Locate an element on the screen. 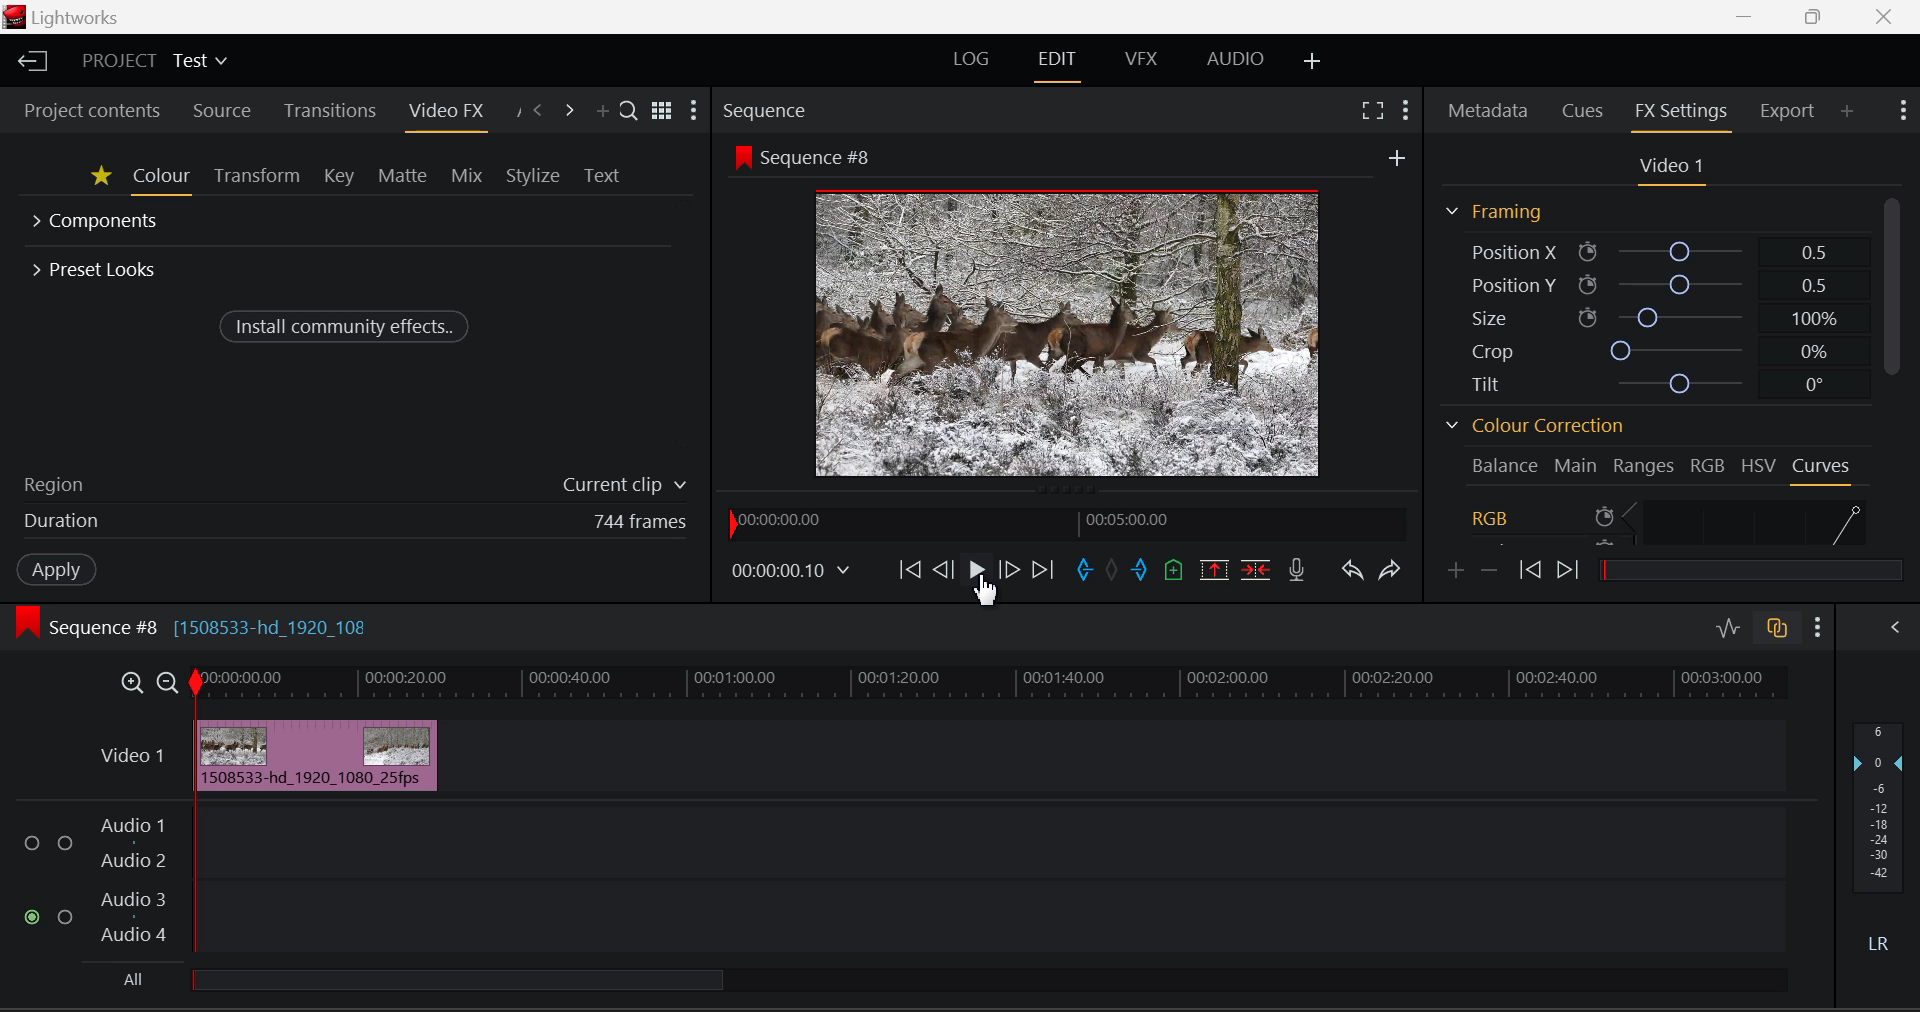 The height and width of the screenshot is (1012, 1920). Close is located at coordinates (1885, 17).